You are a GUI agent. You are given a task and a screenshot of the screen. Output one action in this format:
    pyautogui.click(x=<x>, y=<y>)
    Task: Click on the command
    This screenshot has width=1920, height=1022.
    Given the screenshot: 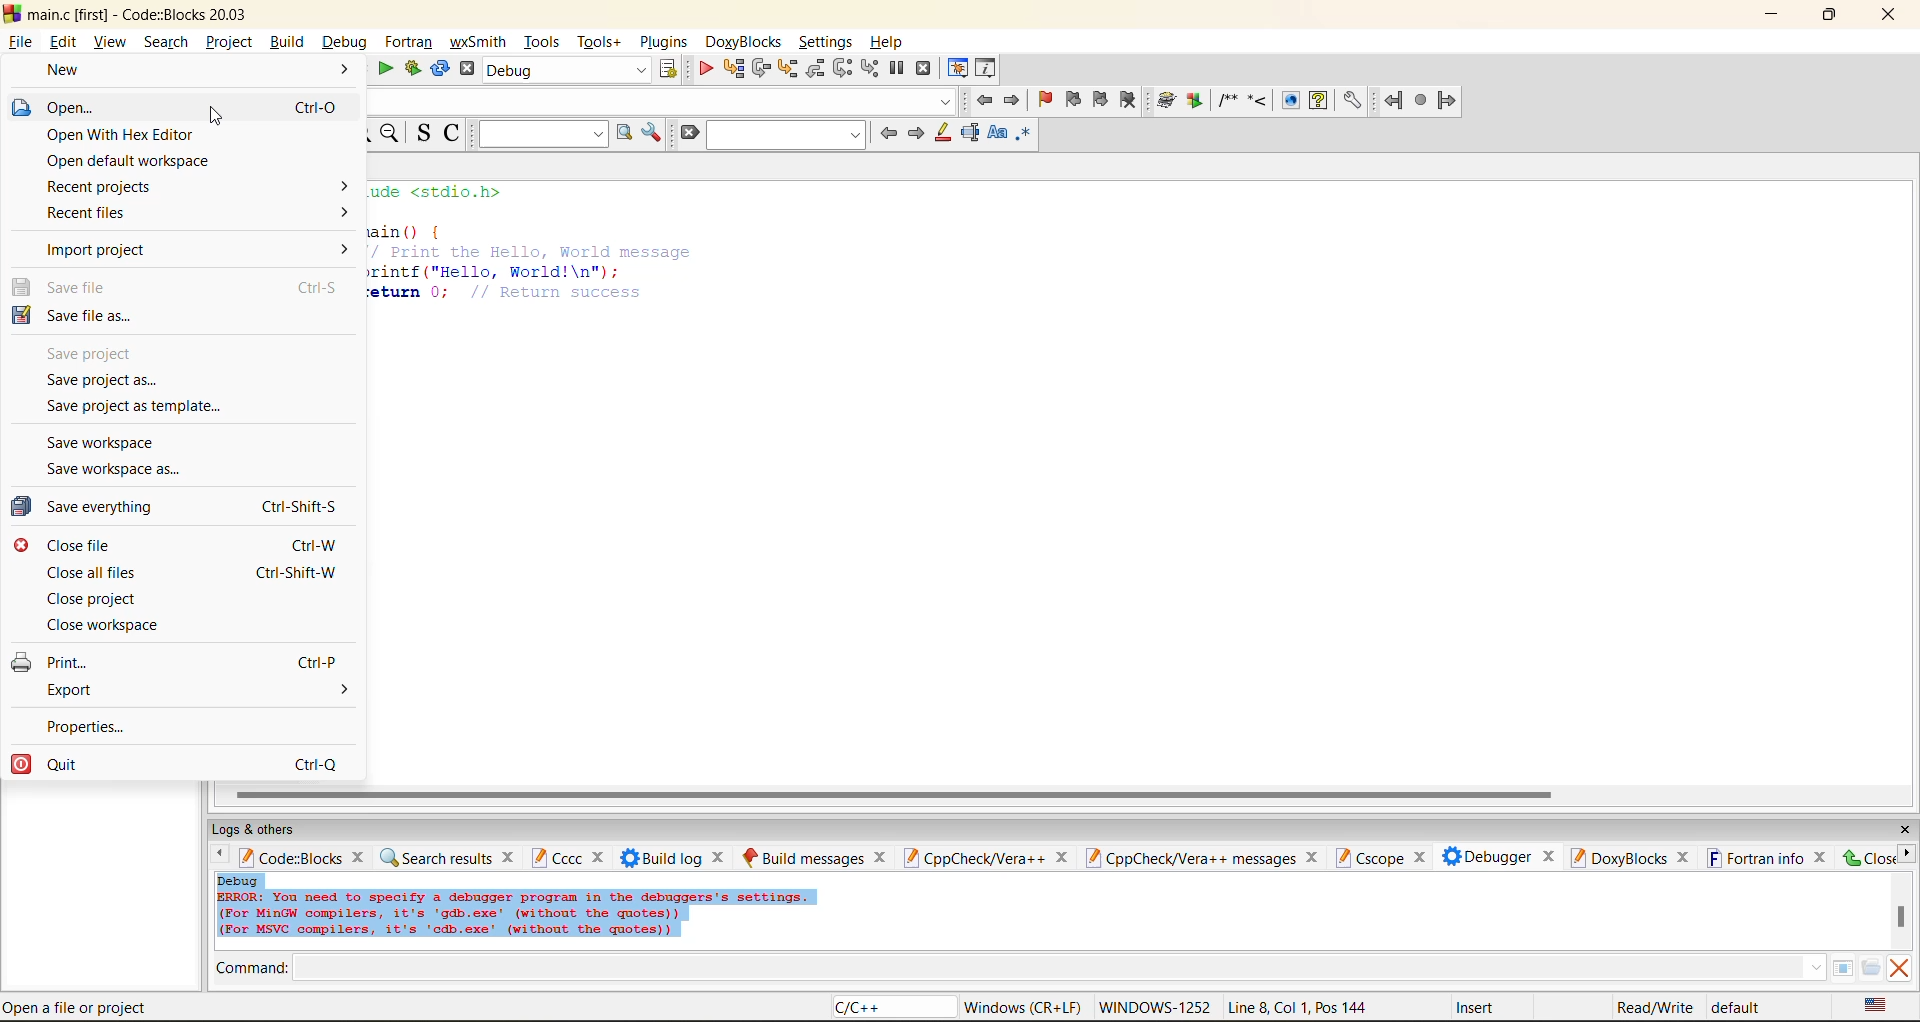 What is the action you would take?
    pyautogui.click(x=252, y=970)
    